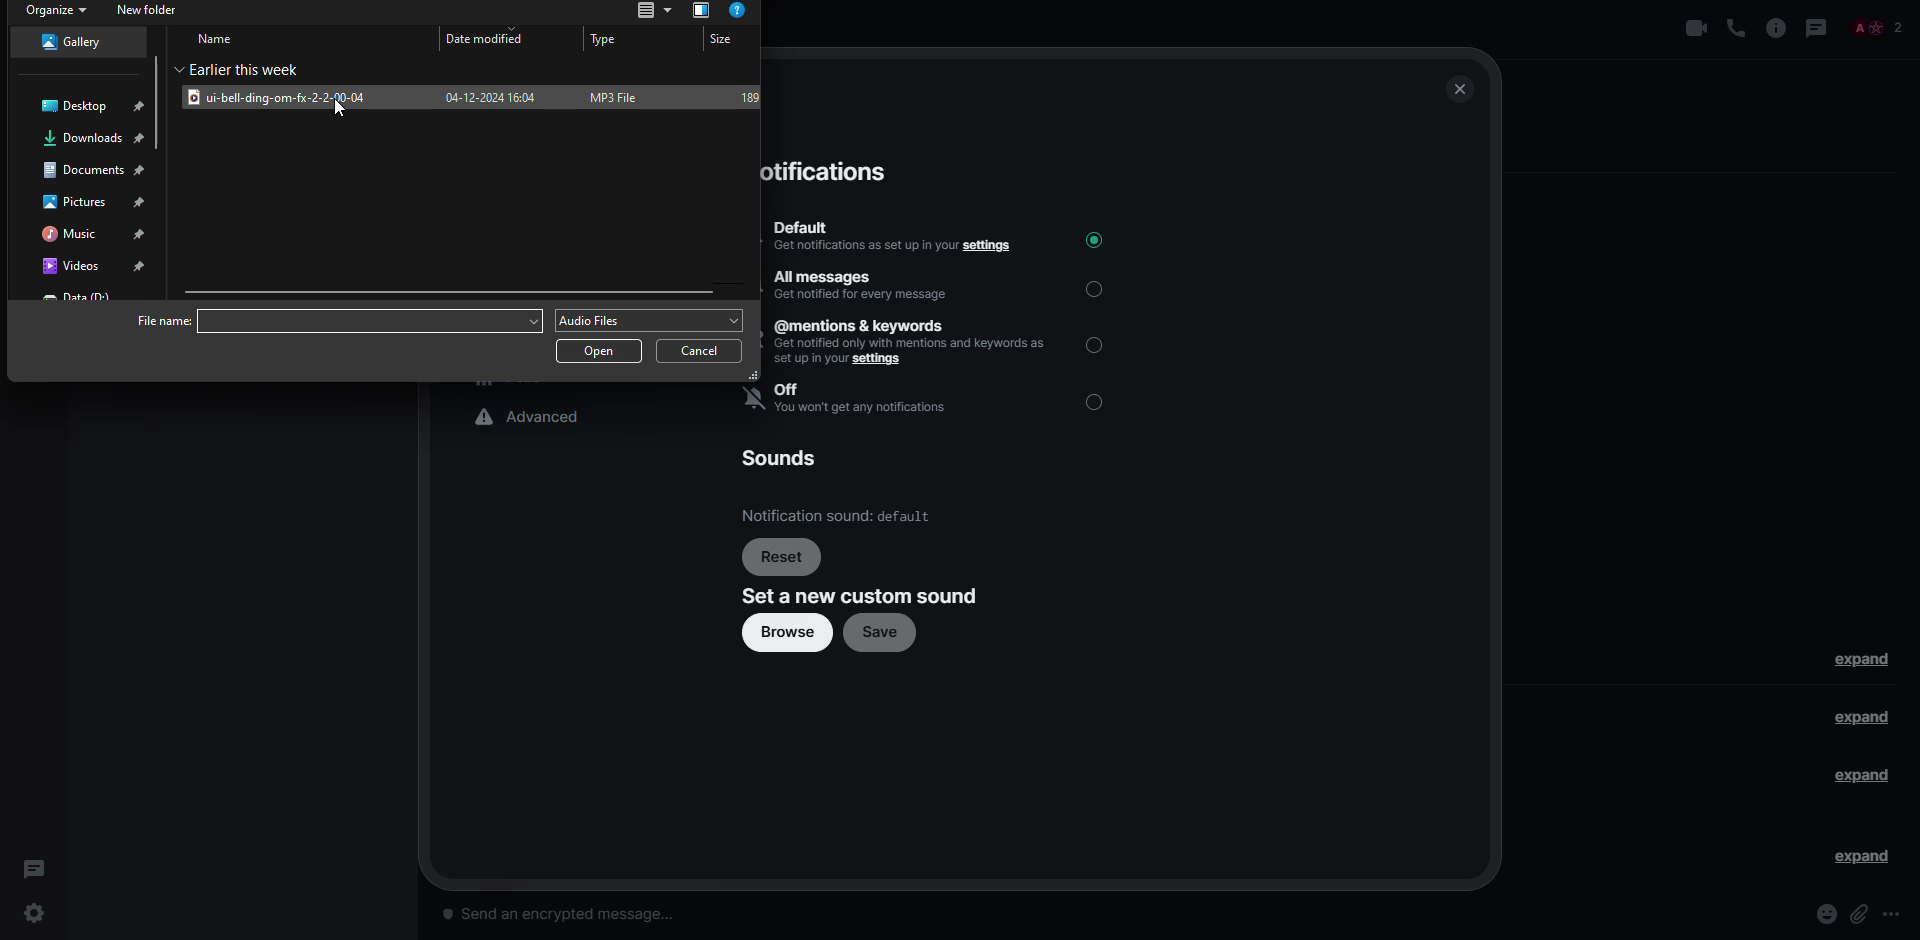 This screenshot has width=1920, height=940. I want to click on Earlier this week, so click(268, 68).